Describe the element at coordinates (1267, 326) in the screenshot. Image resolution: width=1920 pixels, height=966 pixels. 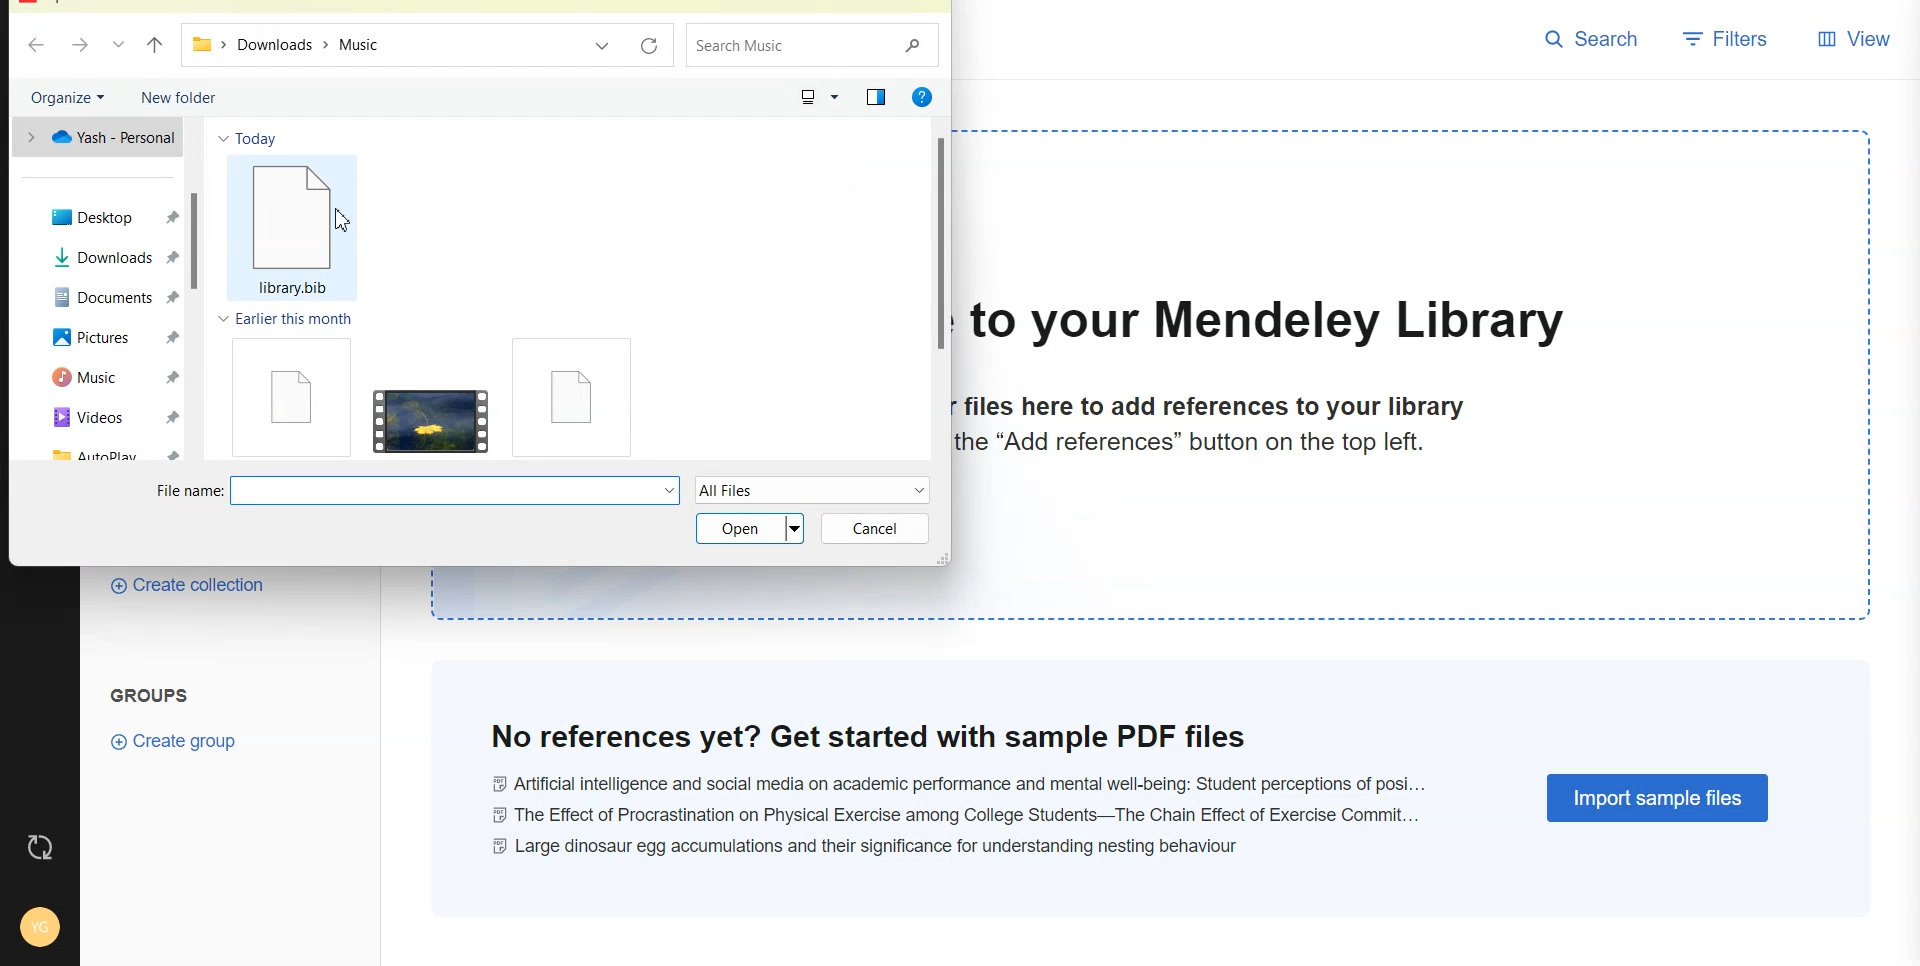
I see ` to your Mendeley Library` at that location.